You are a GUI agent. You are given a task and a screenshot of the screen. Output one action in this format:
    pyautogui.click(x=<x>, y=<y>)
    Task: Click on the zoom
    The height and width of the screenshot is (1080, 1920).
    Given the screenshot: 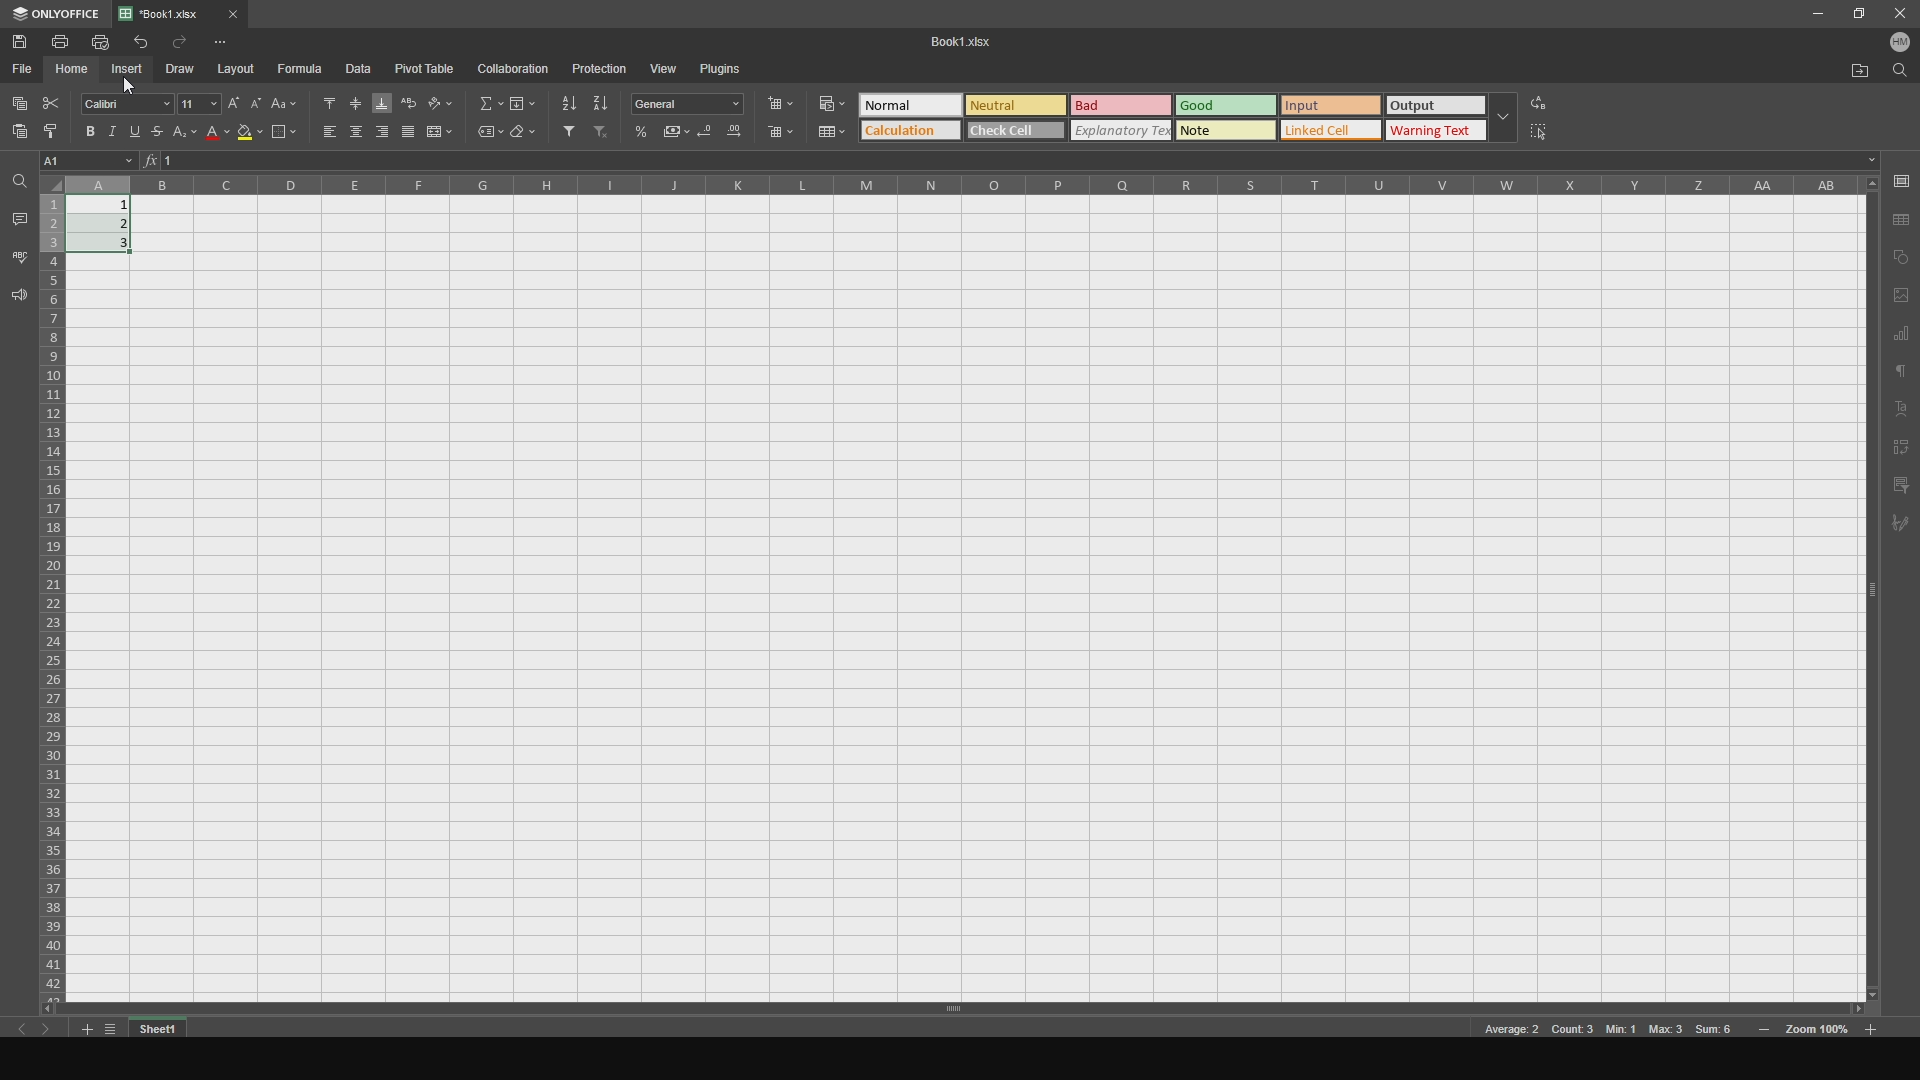 What is the action you would take?
    pyautogui.click(x=1818, y=1032)
    